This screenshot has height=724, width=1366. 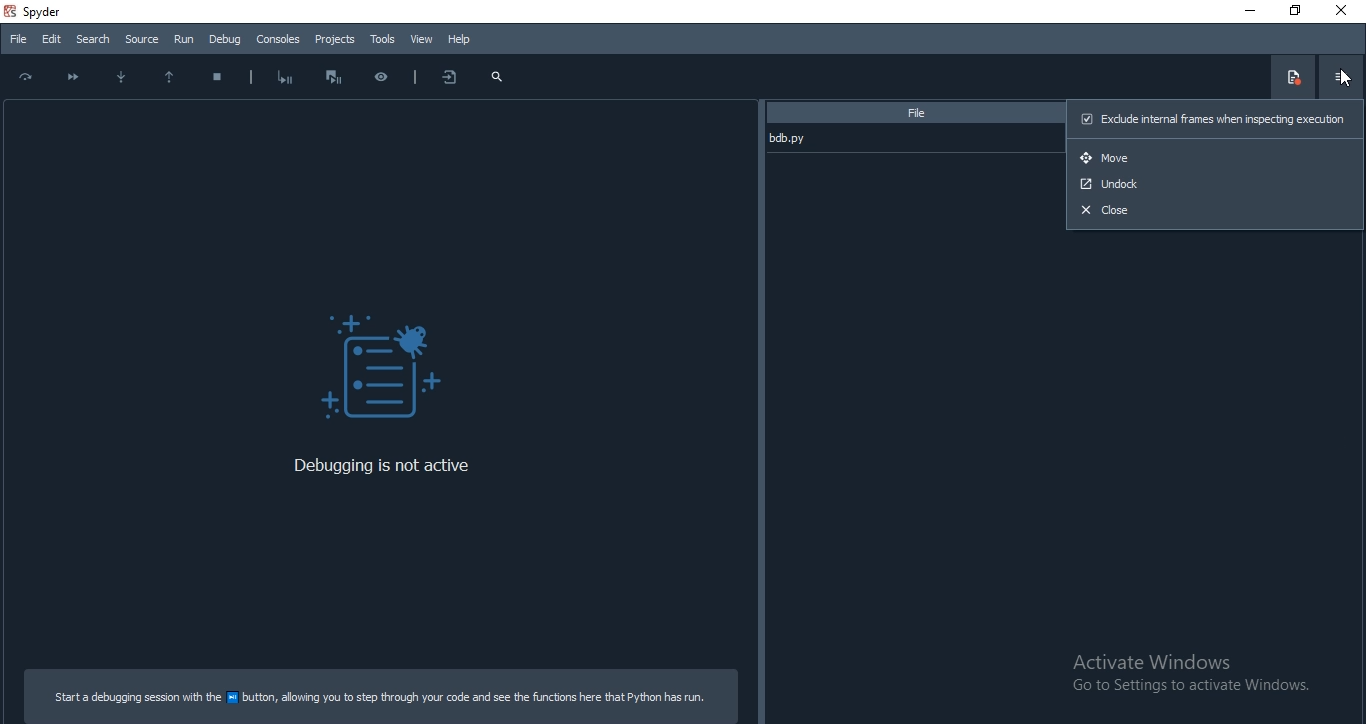 What do you see at coordinates (335, 40) in the screenshot?
I see `Projects` at bounding box center [335, 40].